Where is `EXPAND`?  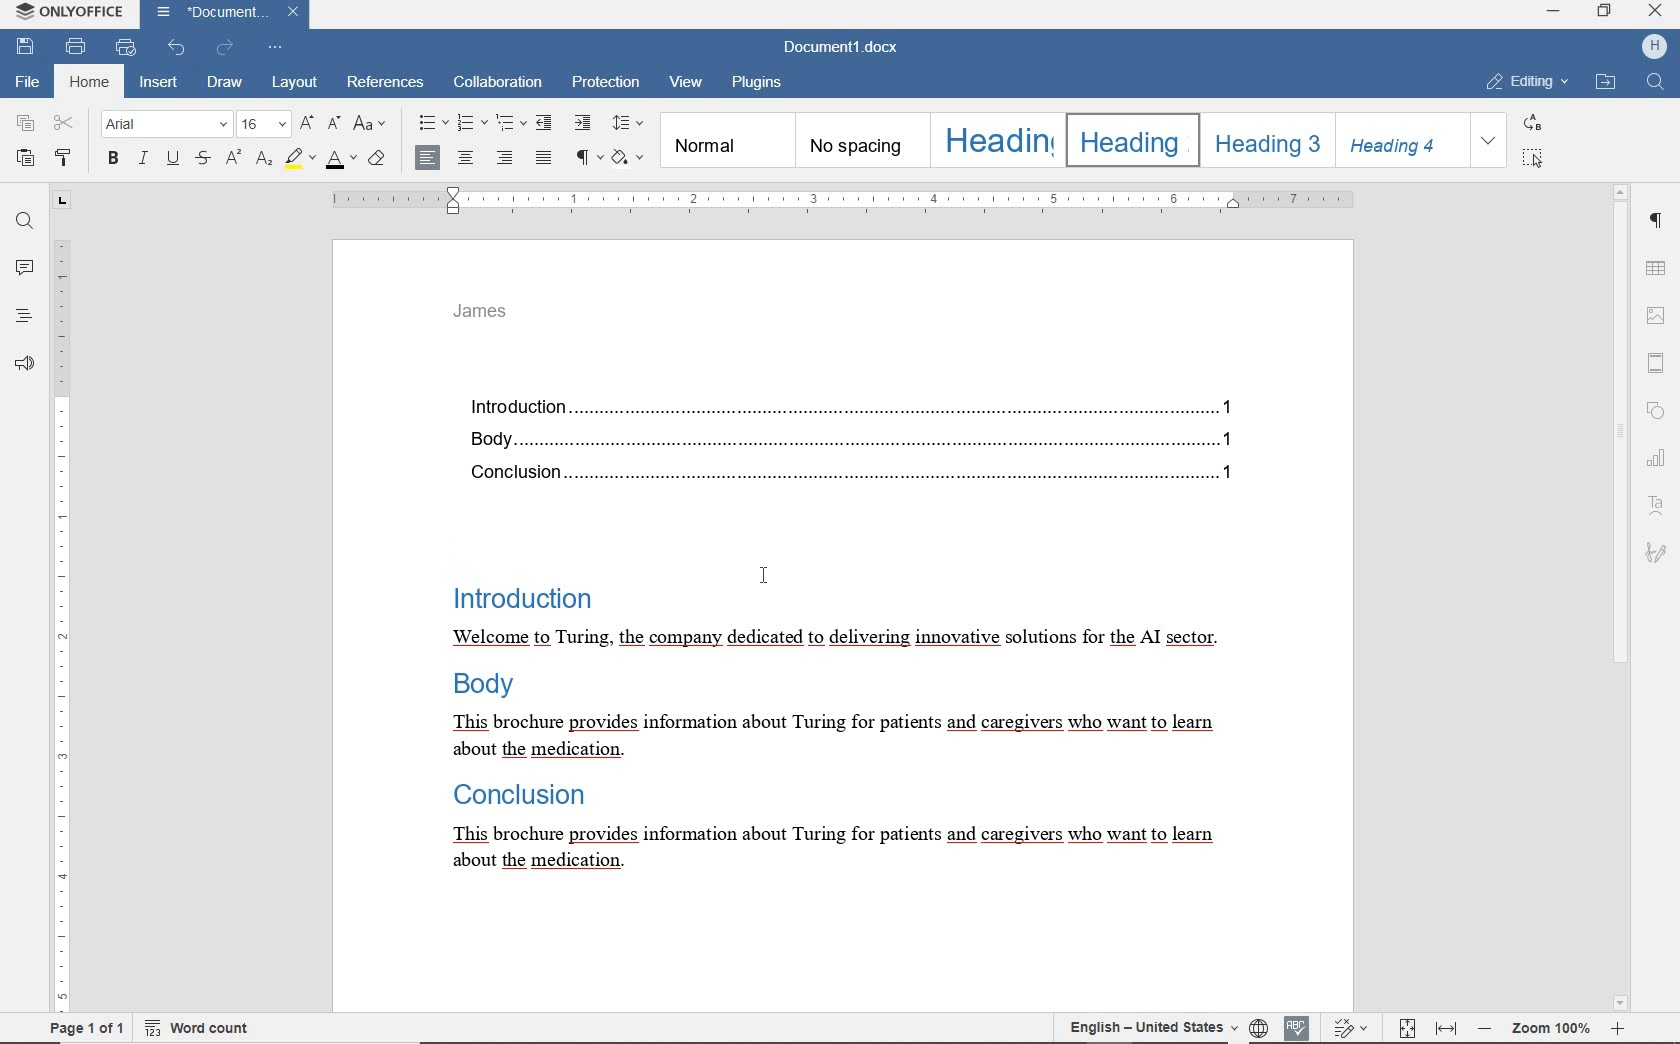
EXPAND is located at coordinates (1490, 141).